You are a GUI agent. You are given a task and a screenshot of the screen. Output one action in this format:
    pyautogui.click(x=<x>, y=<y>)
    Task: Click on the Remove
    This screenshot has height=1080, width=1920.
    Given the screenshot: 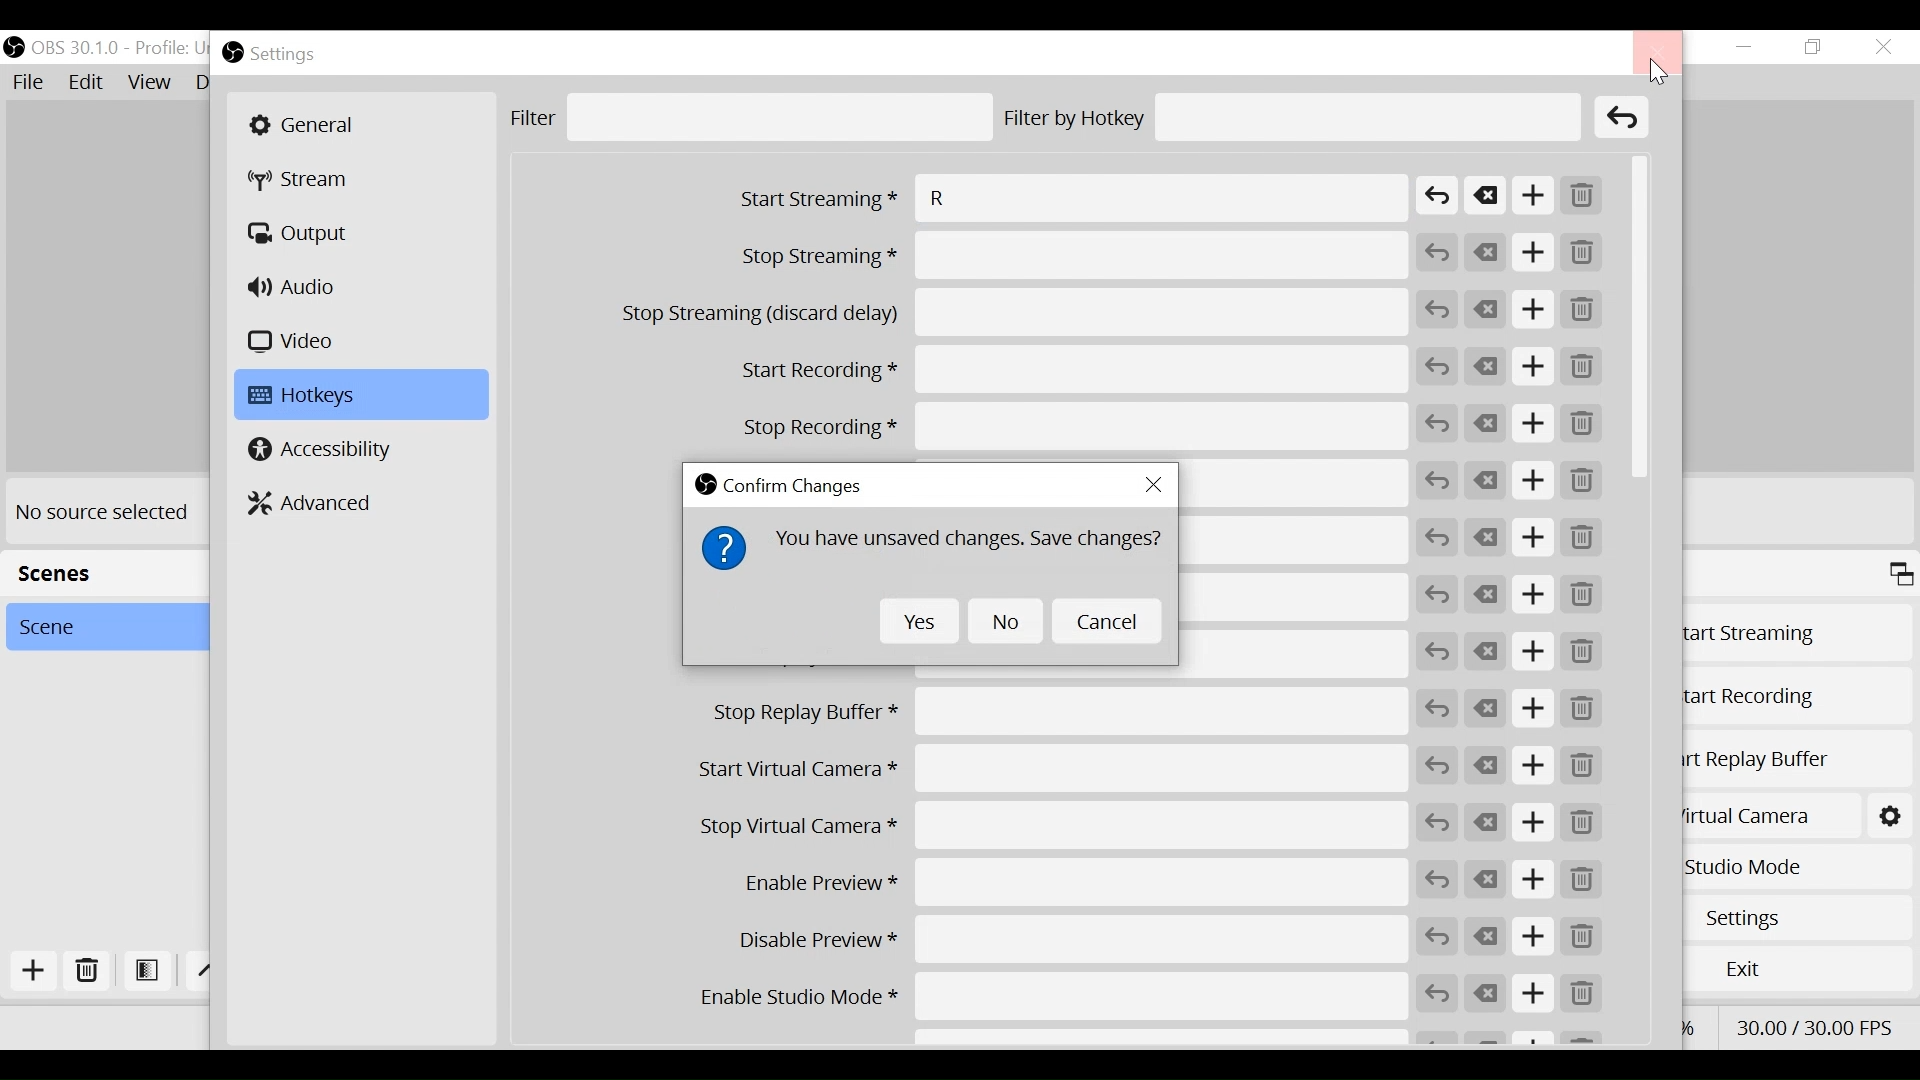 What is the action you would take?
    pyautogui.click(x=1582, y=536)
    